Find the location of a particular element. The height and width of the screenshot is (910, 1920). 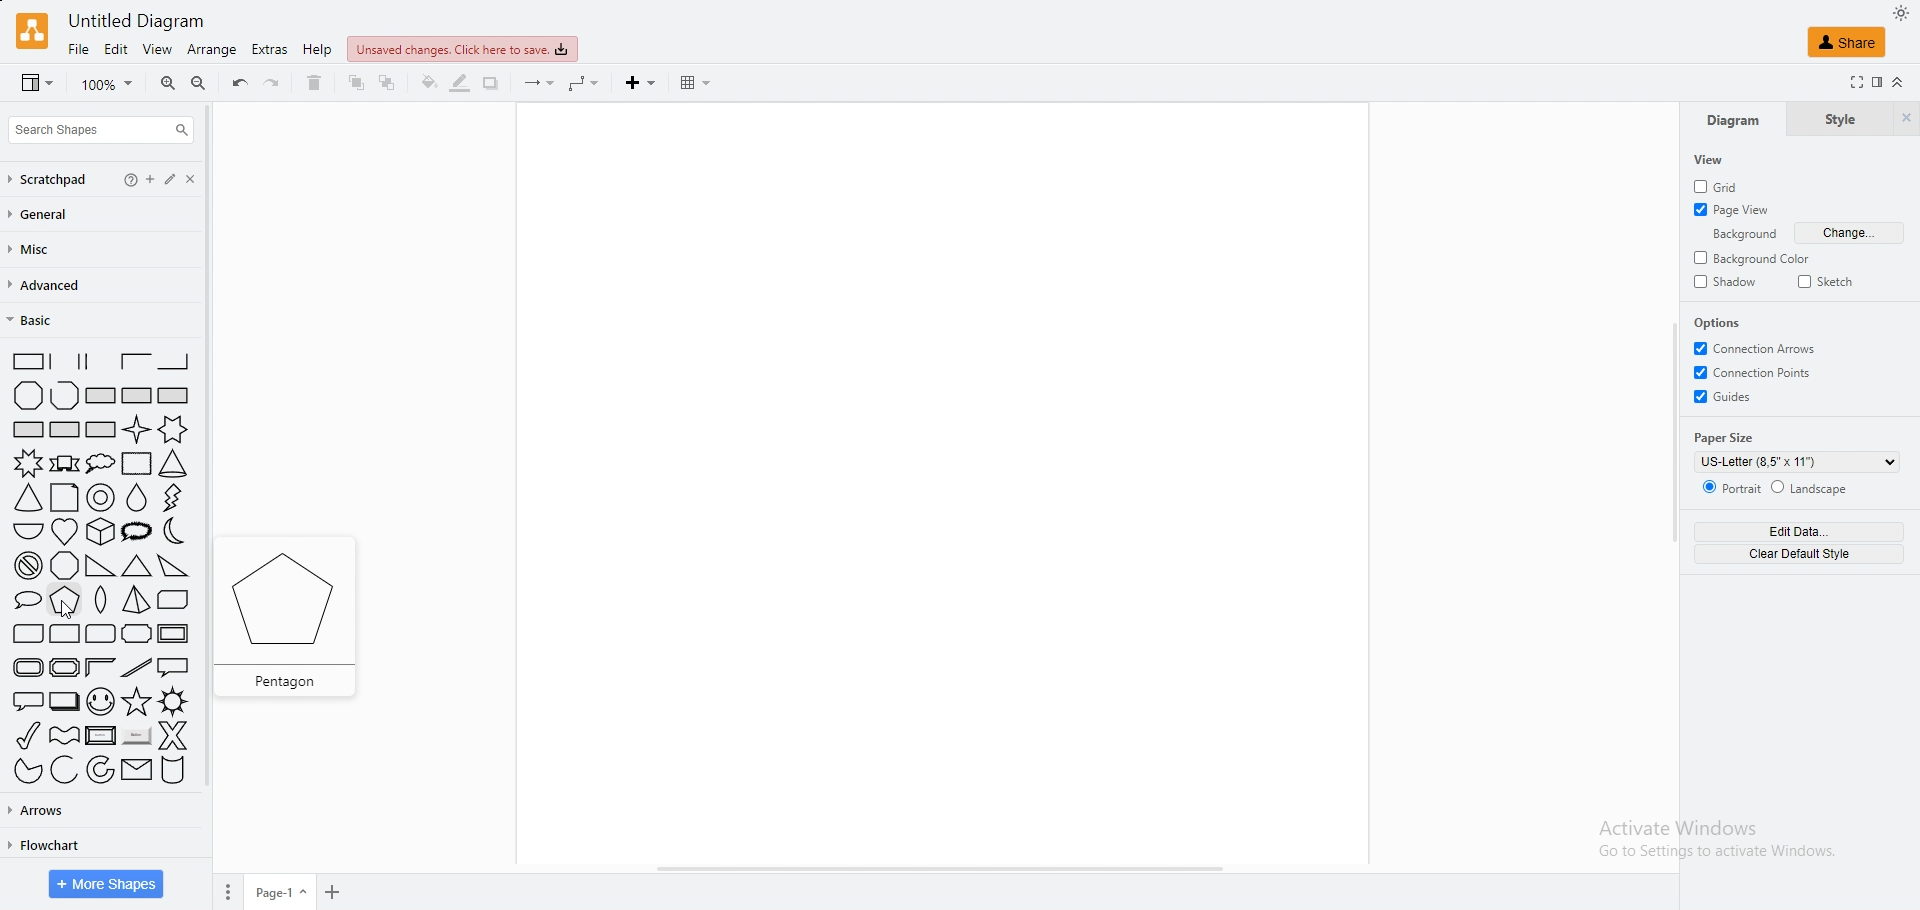

edit data is located at coordinates (1798, 531).